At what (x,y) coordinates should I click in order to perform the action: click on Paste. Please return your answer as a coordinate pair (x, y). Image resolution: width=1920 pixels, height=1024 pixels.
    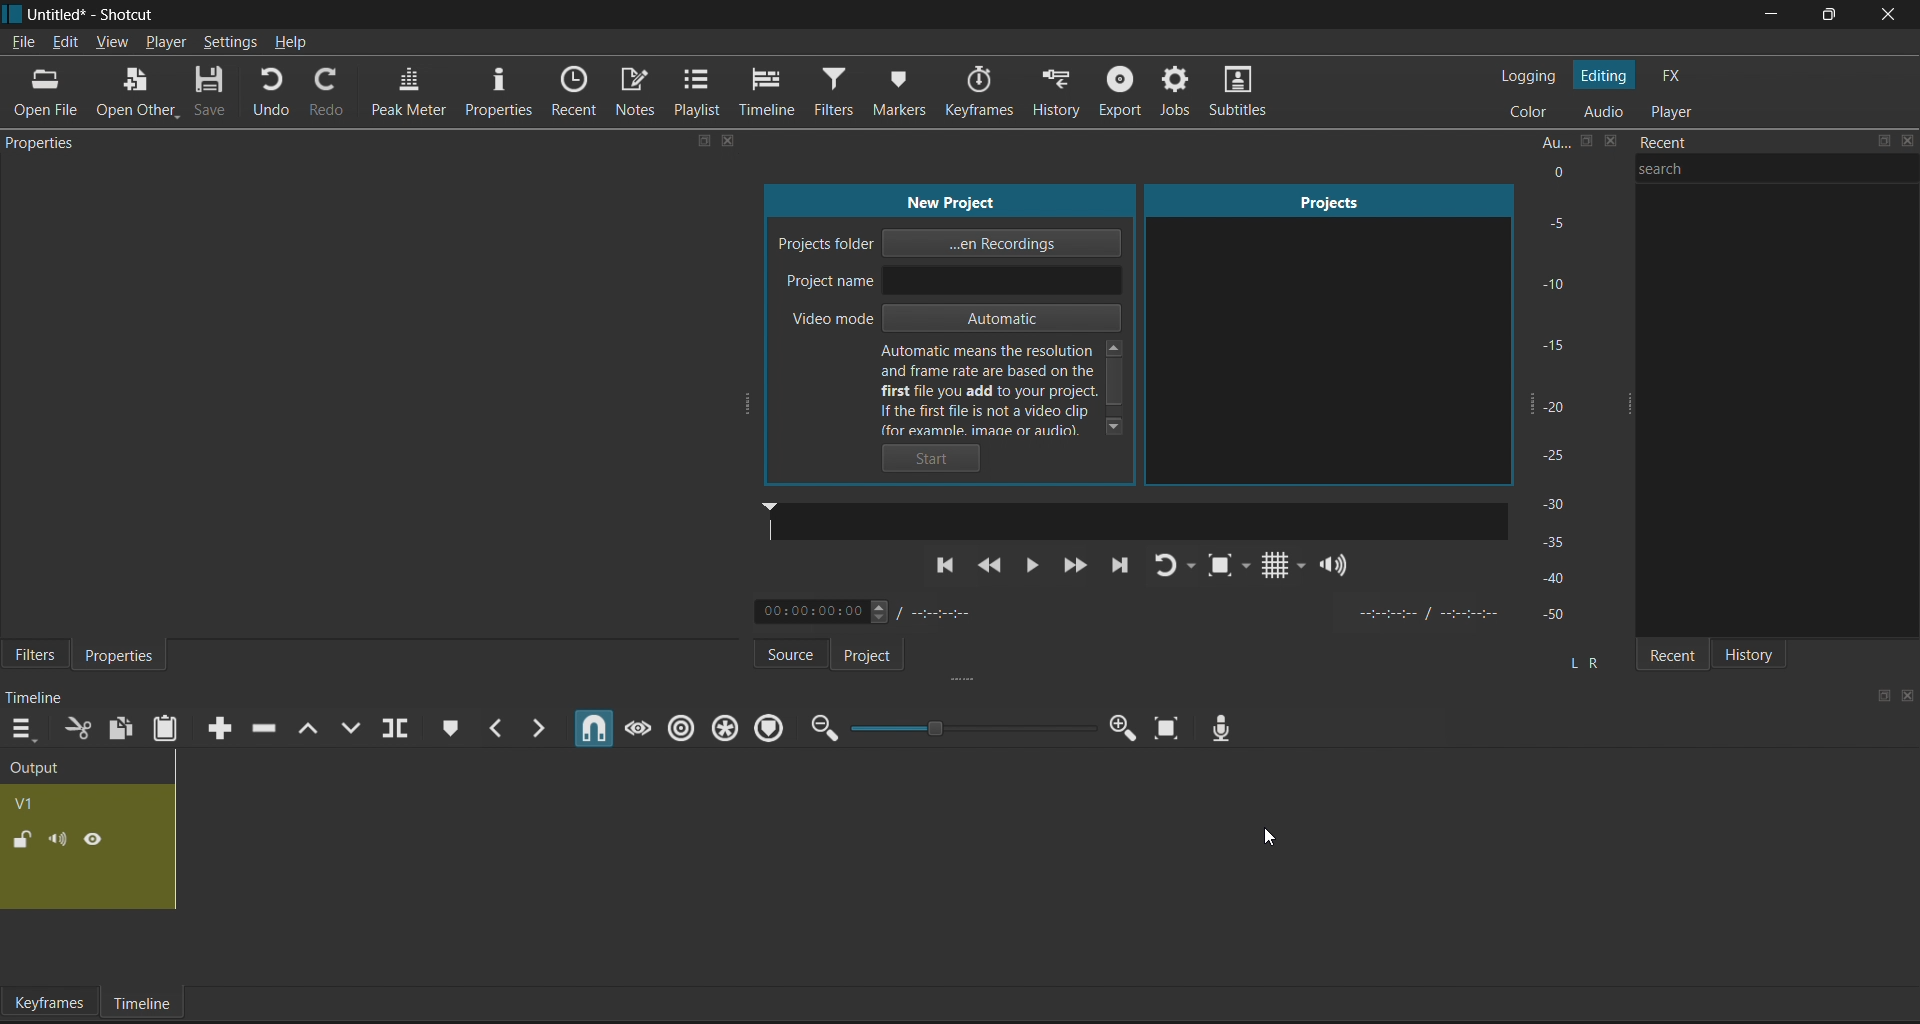
    Looking at the image, I should click on (169, 731).